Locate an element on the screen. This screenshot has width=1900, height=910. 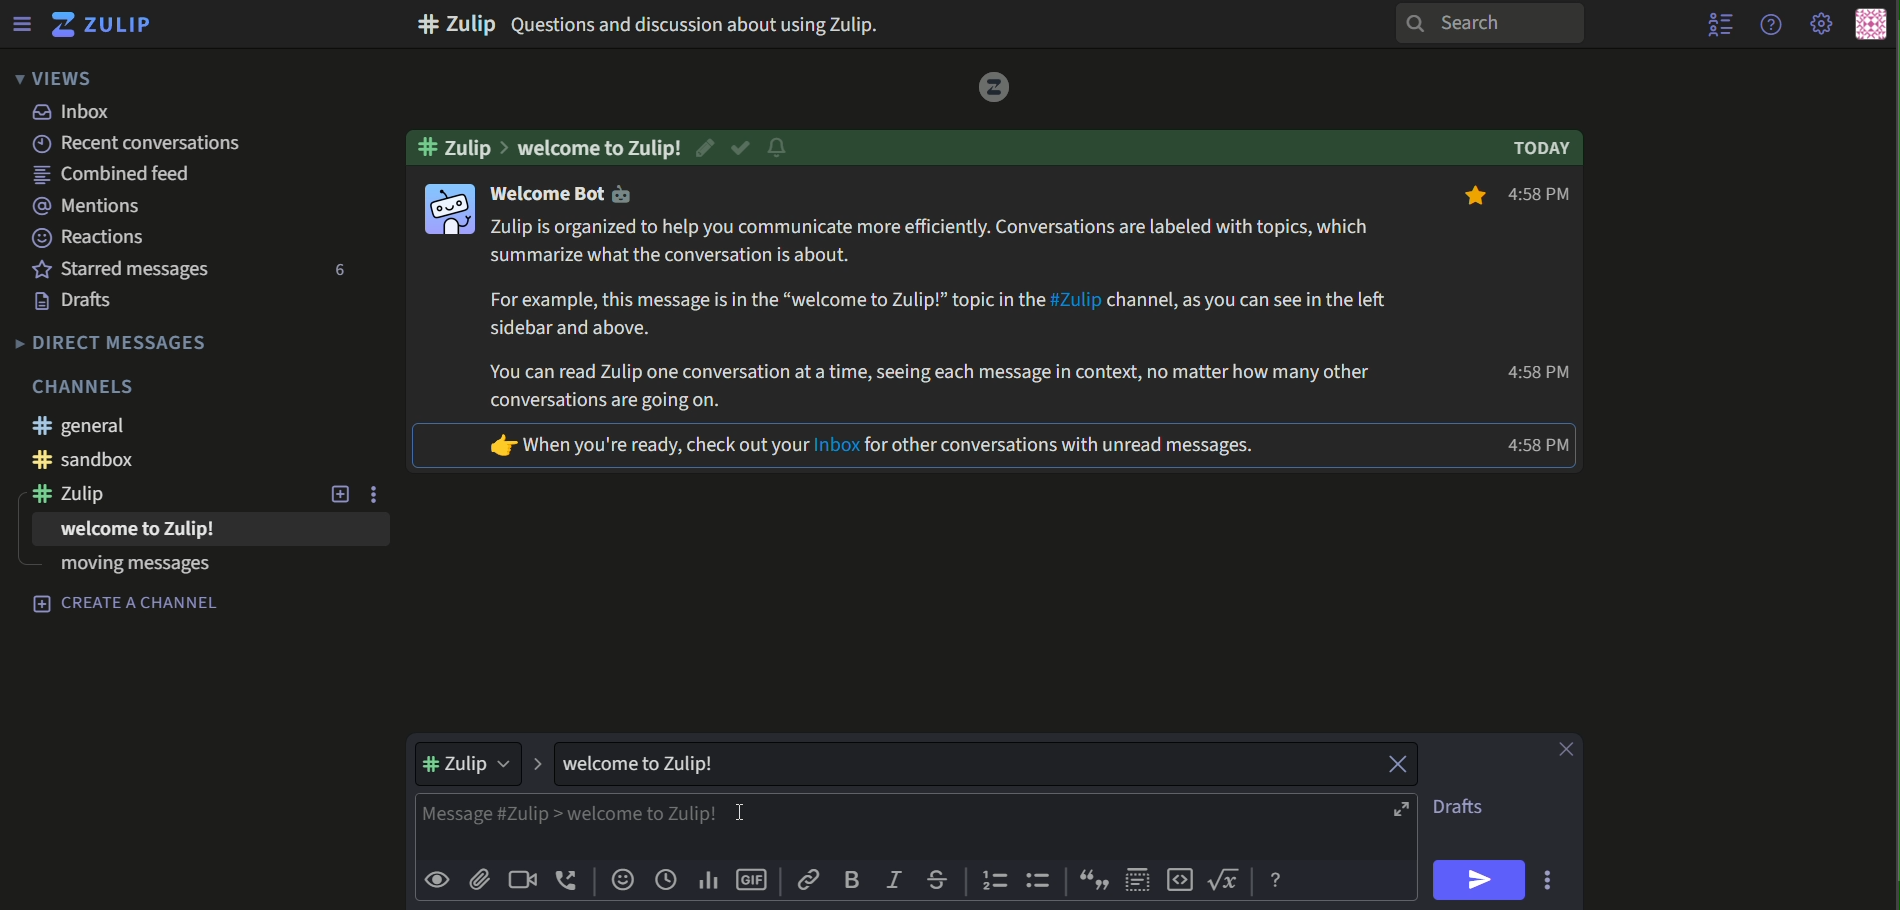
preview is located at coordinates (436, 881).